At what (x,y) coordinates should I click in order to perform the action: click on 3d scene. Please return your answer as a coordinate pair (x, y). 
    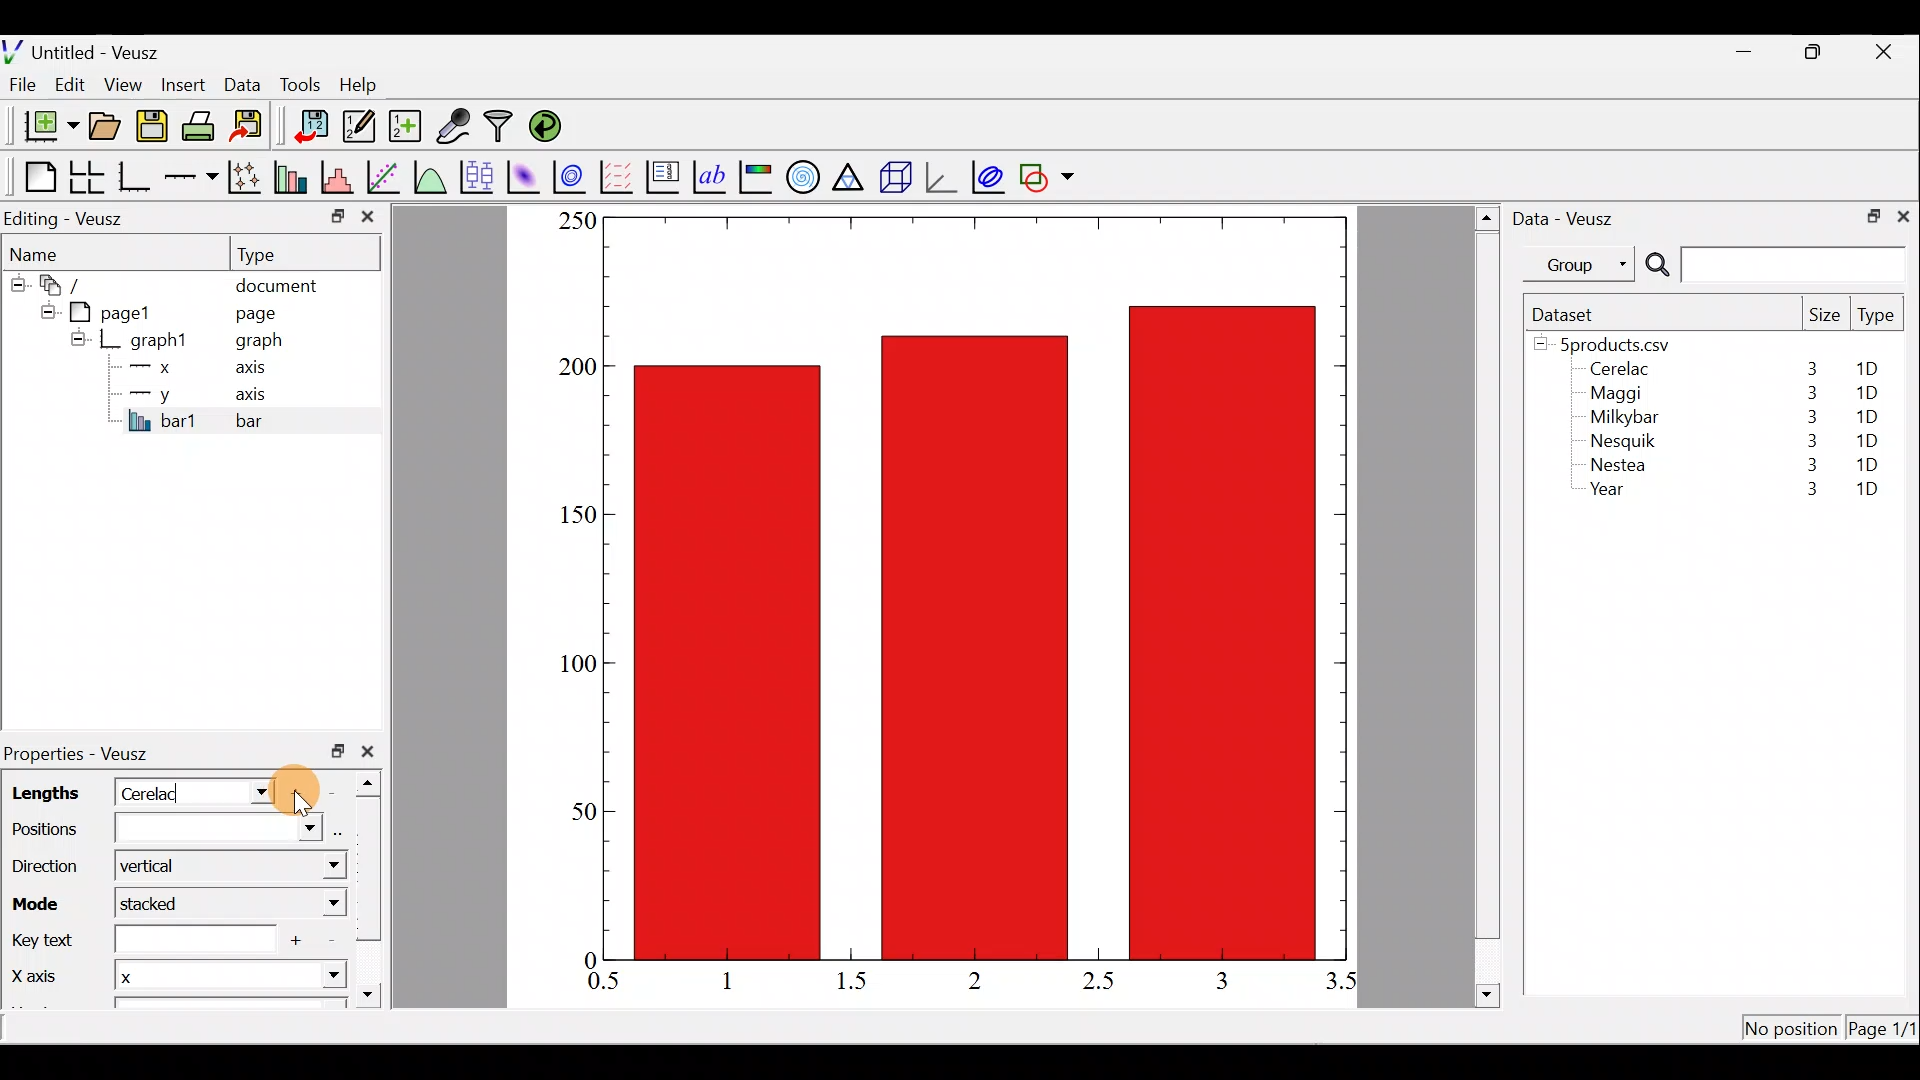
    Looking at the image, I should click on (894, 177).